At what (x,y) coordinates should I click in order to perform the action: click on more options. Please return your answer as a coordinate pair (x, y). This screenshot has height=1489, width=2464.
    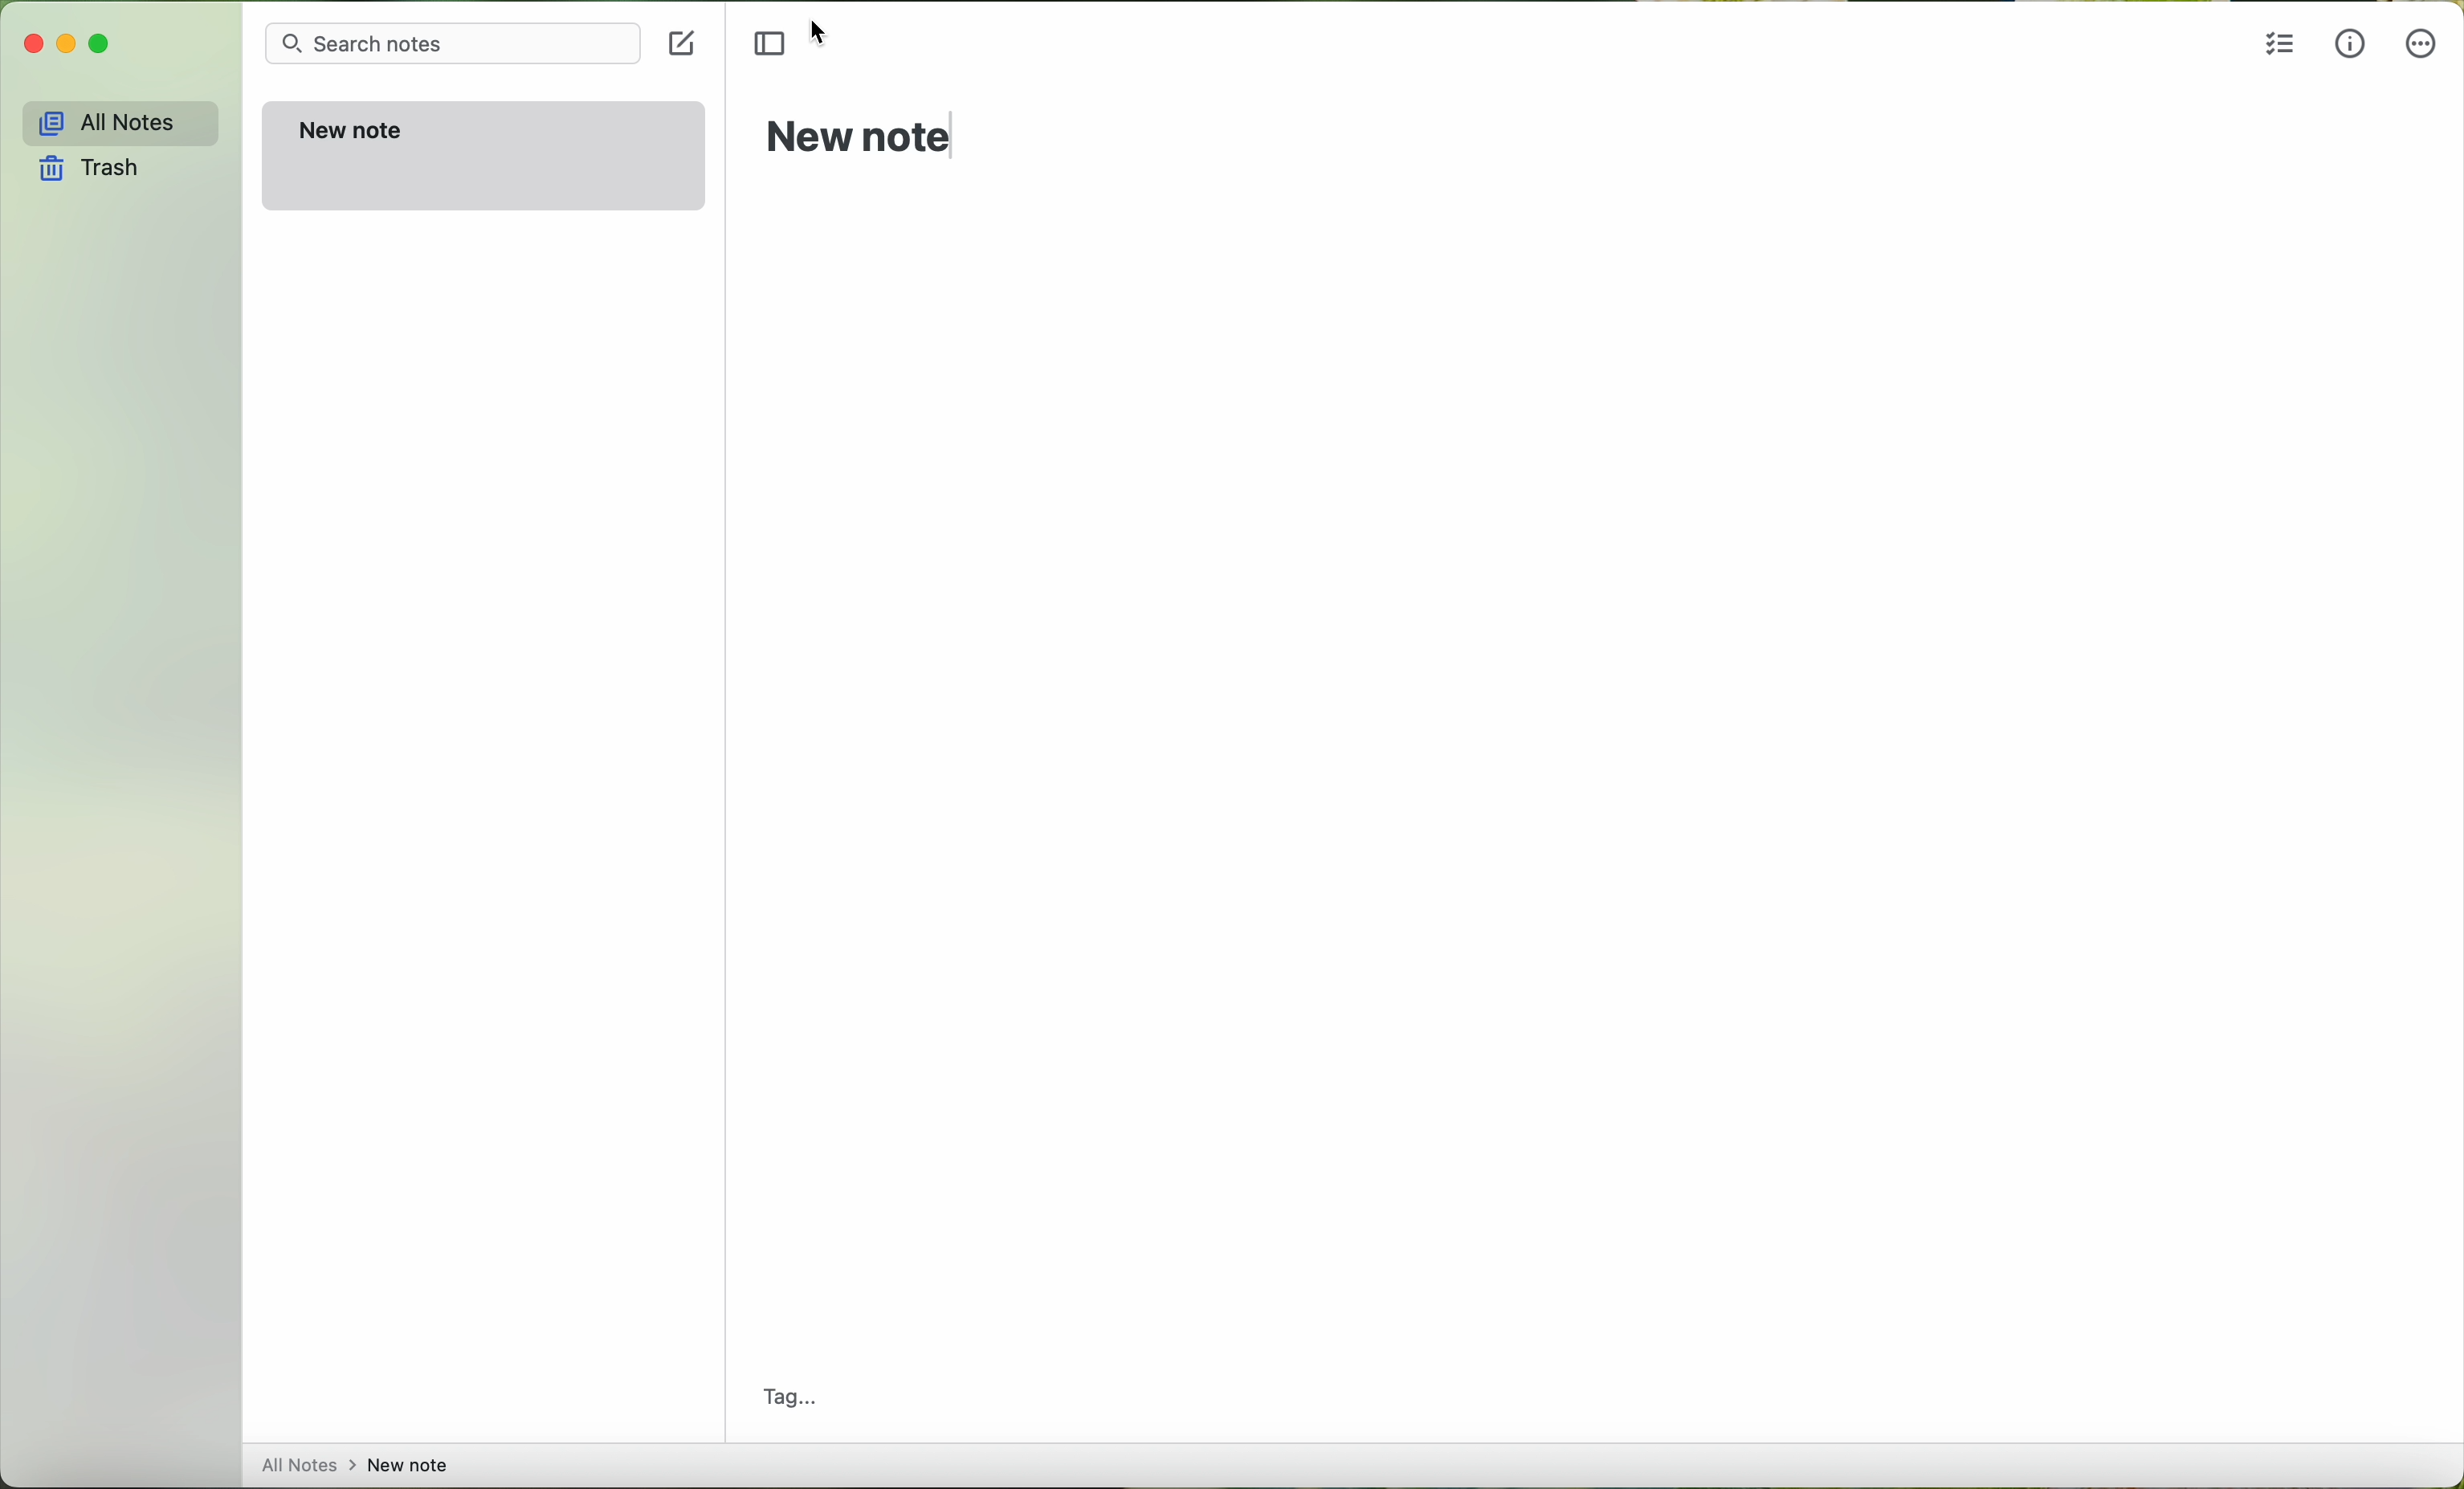
    Looking at the image, I should click on (2424, 43).